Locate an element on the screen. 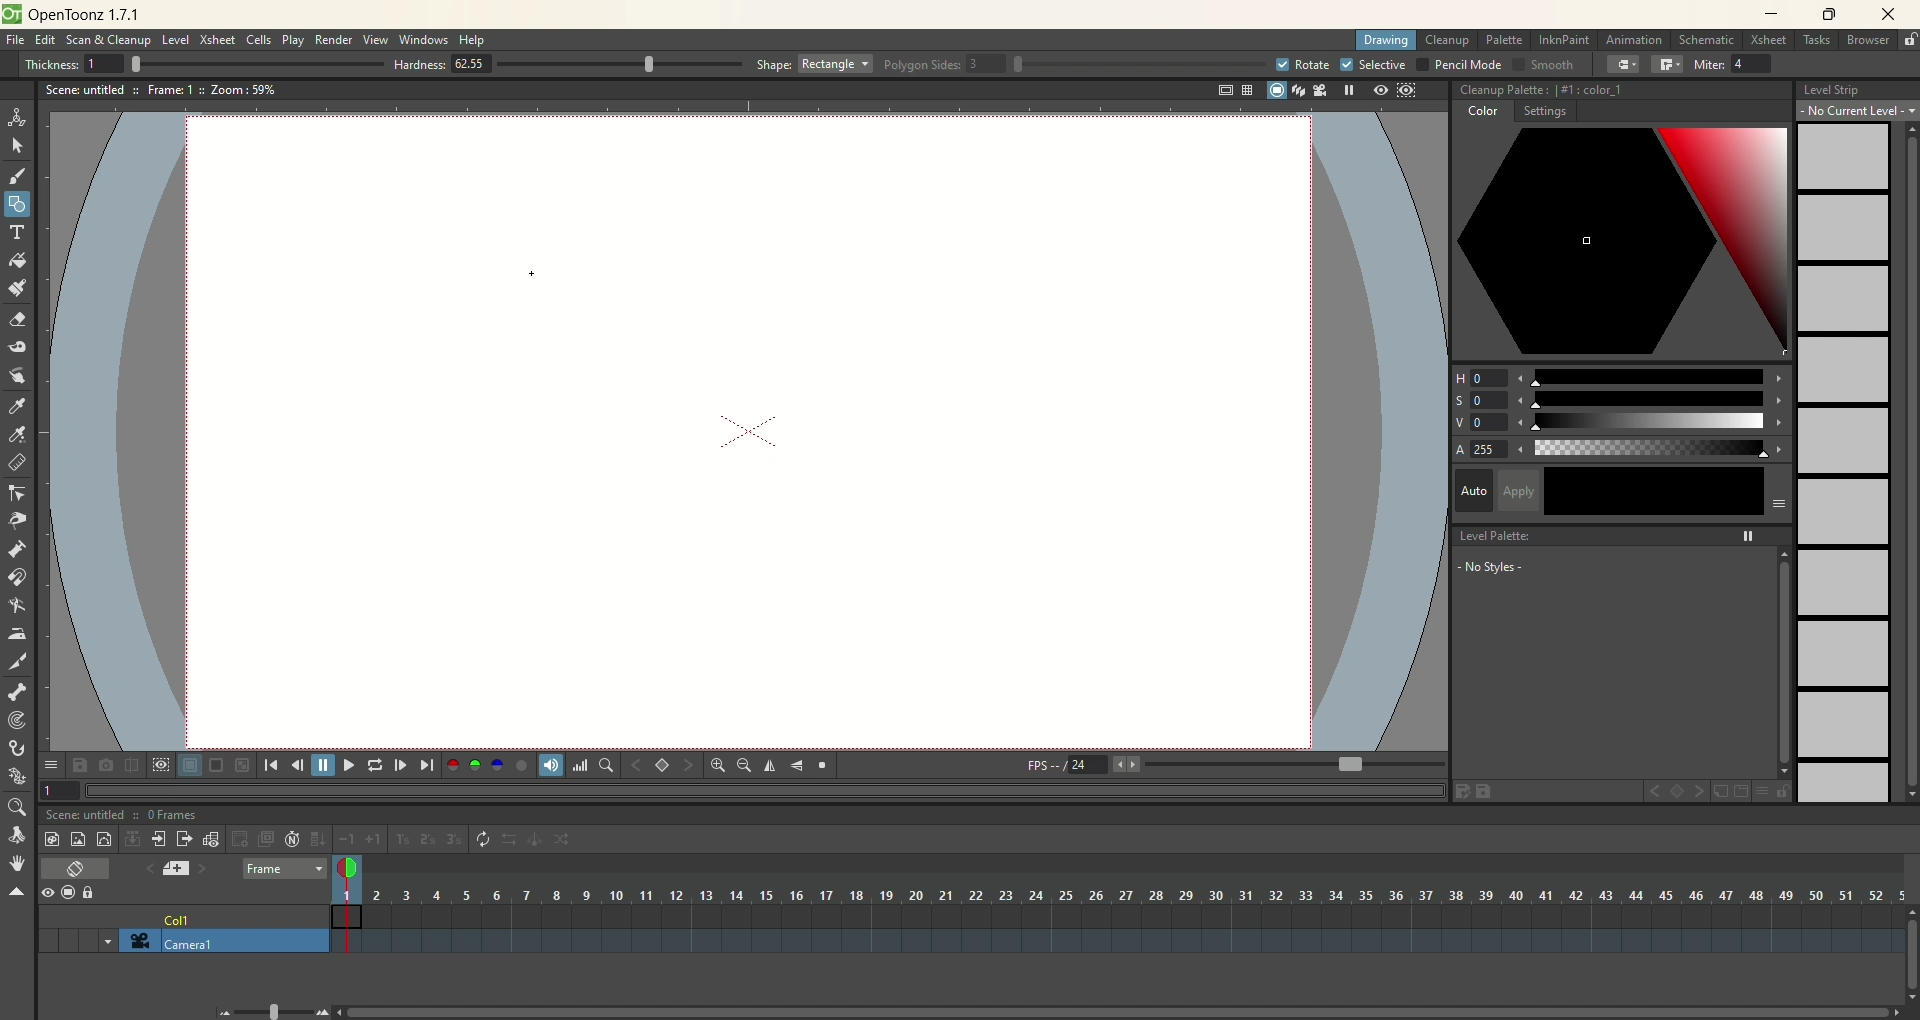 Image resolution: width=1920 pixels, height=1020 pixels. reframe on 3's is located at coordinates (454, 839).